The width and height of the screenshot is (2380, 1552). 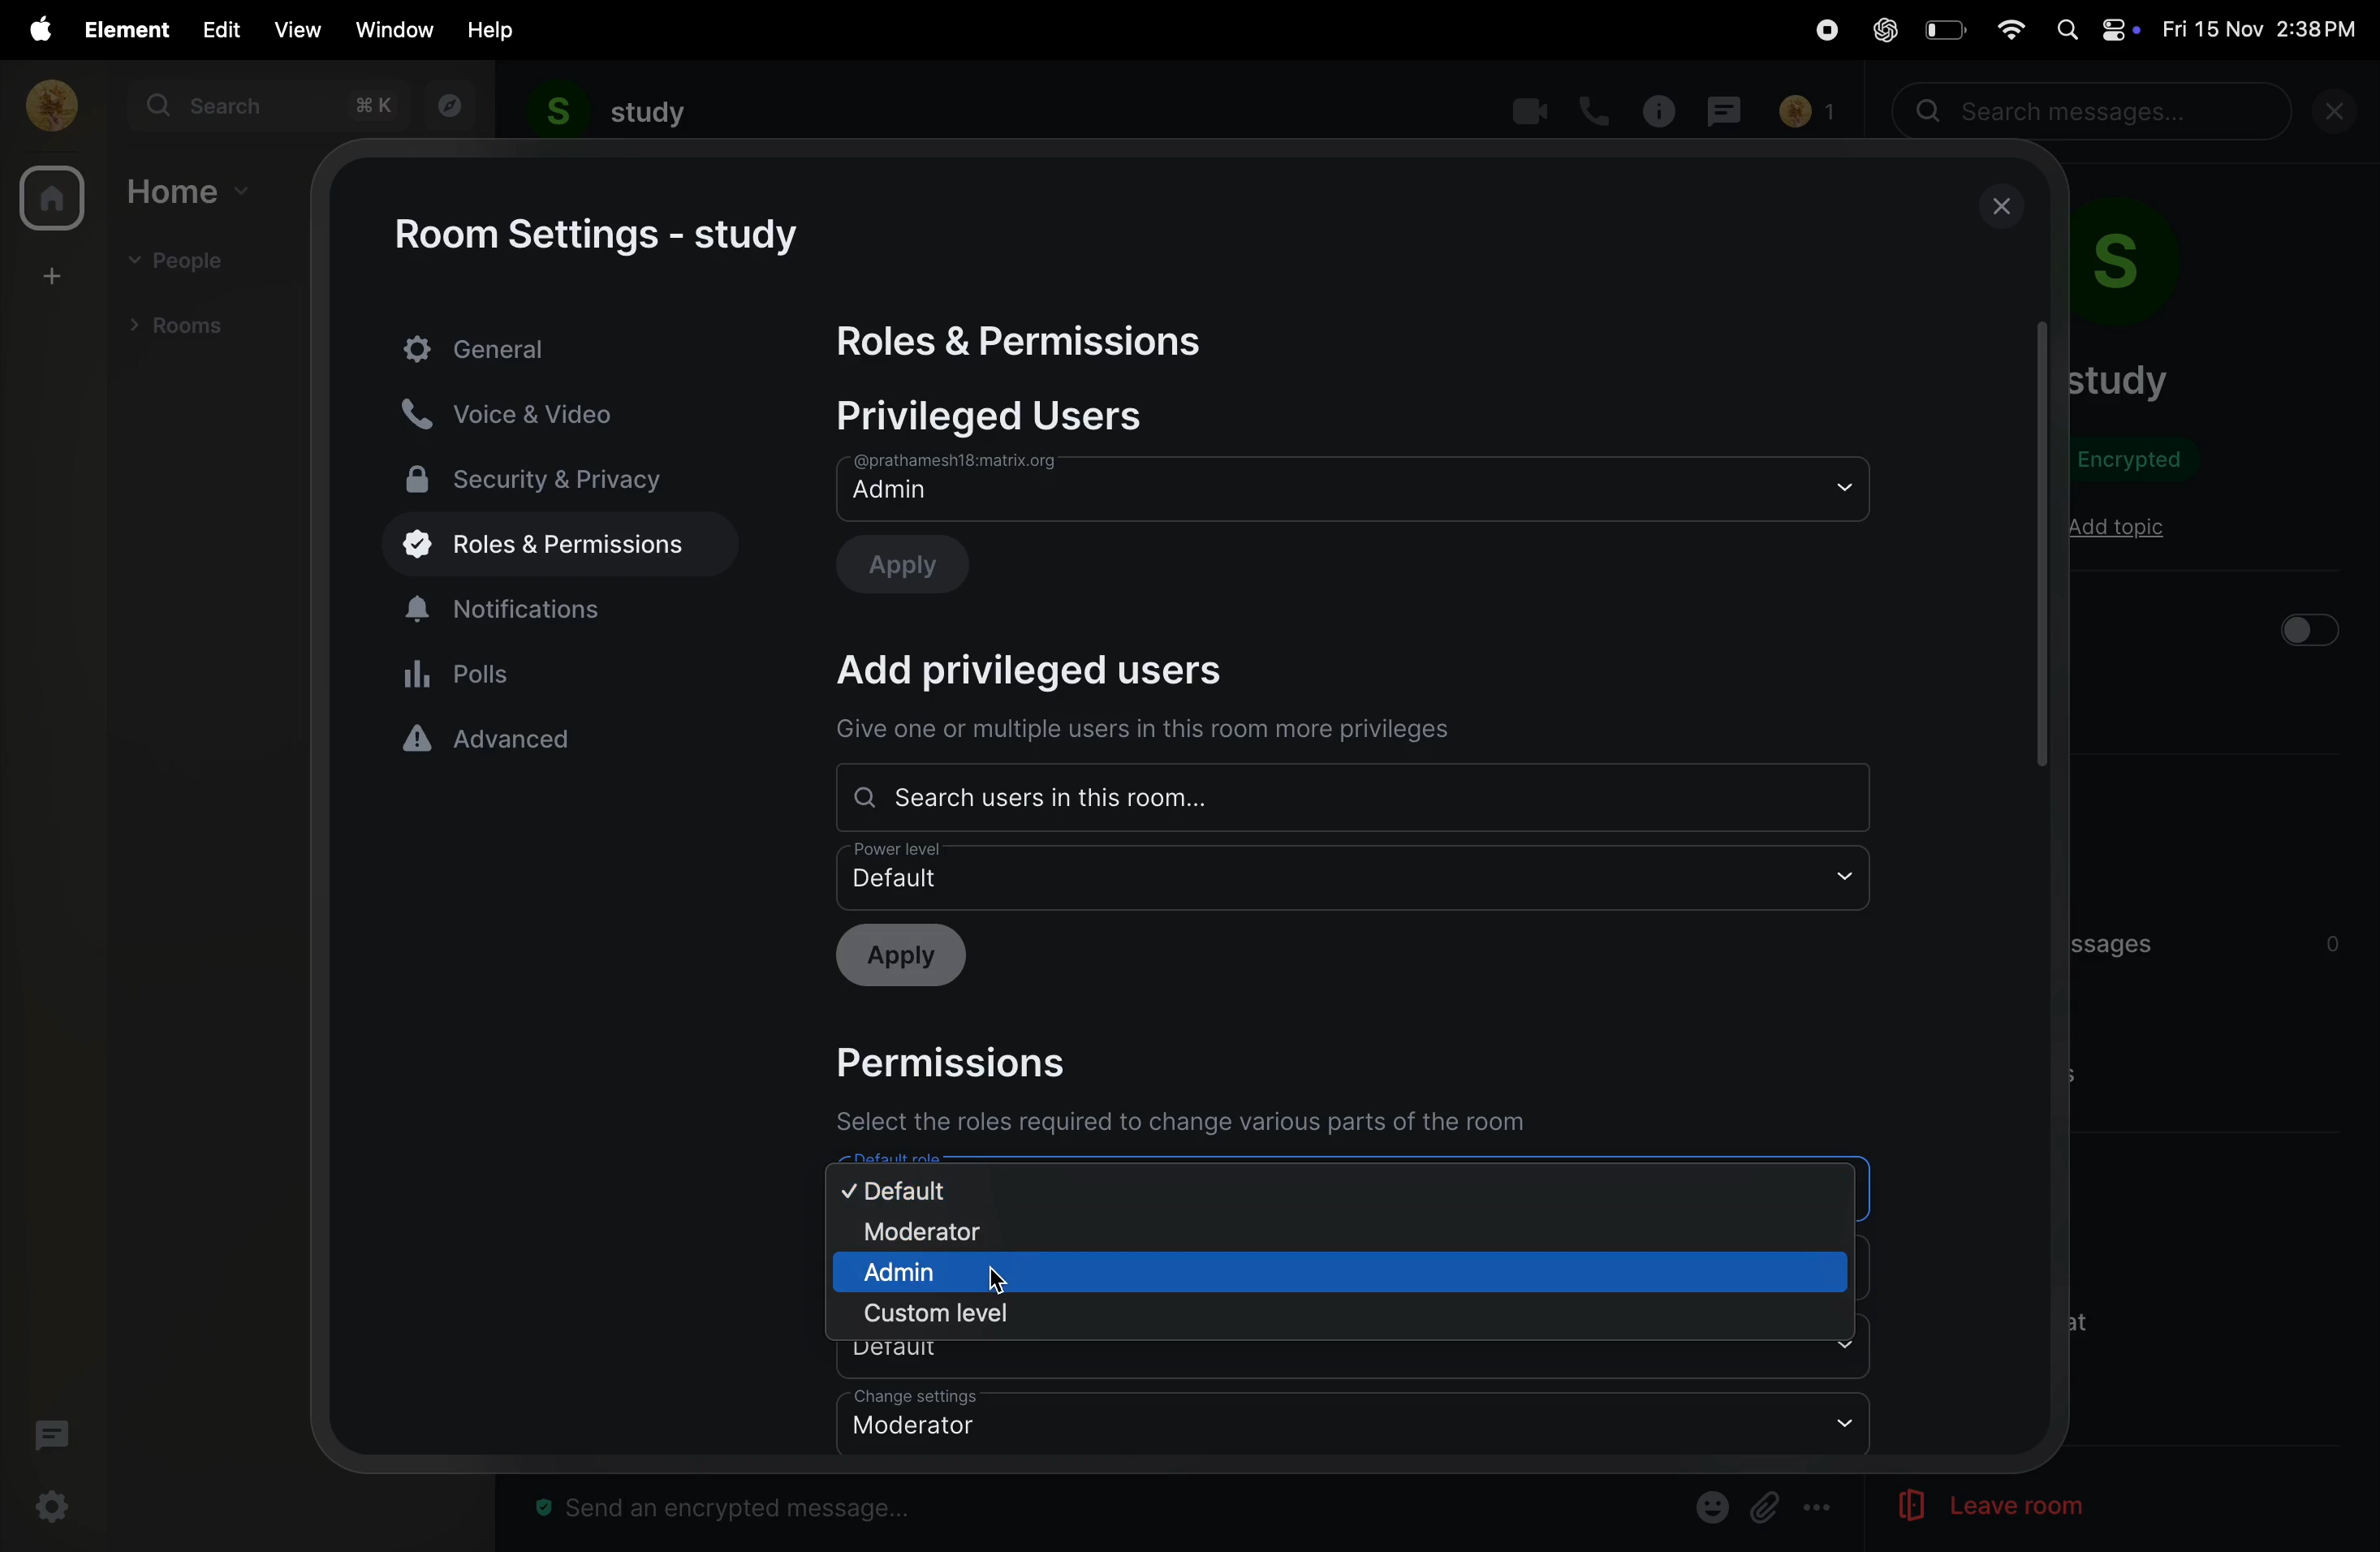 What do you see at coordinates (1525, 111) in the screenshot?
I see `video call` at bounding box center [1525, 111].